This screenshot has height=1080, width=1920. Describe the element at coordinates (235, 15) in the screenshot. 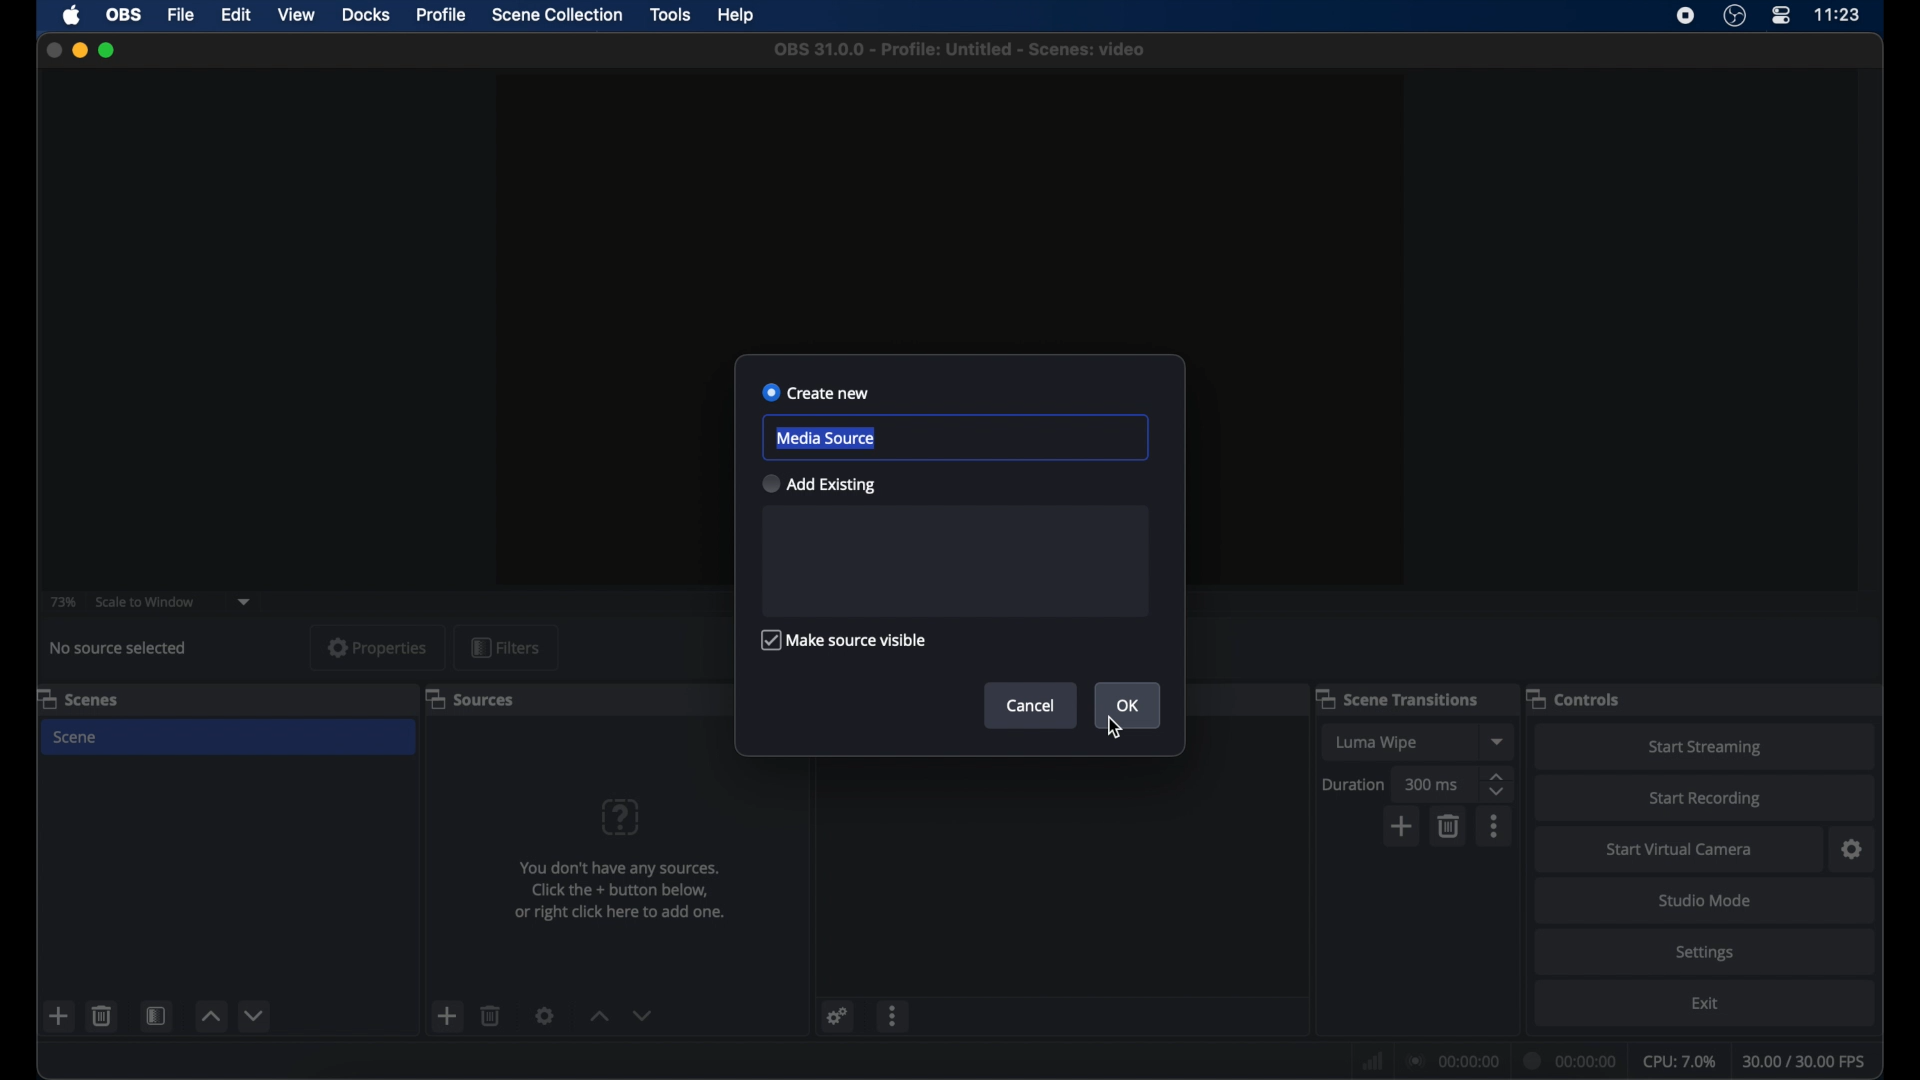

I see `edit` at that location.